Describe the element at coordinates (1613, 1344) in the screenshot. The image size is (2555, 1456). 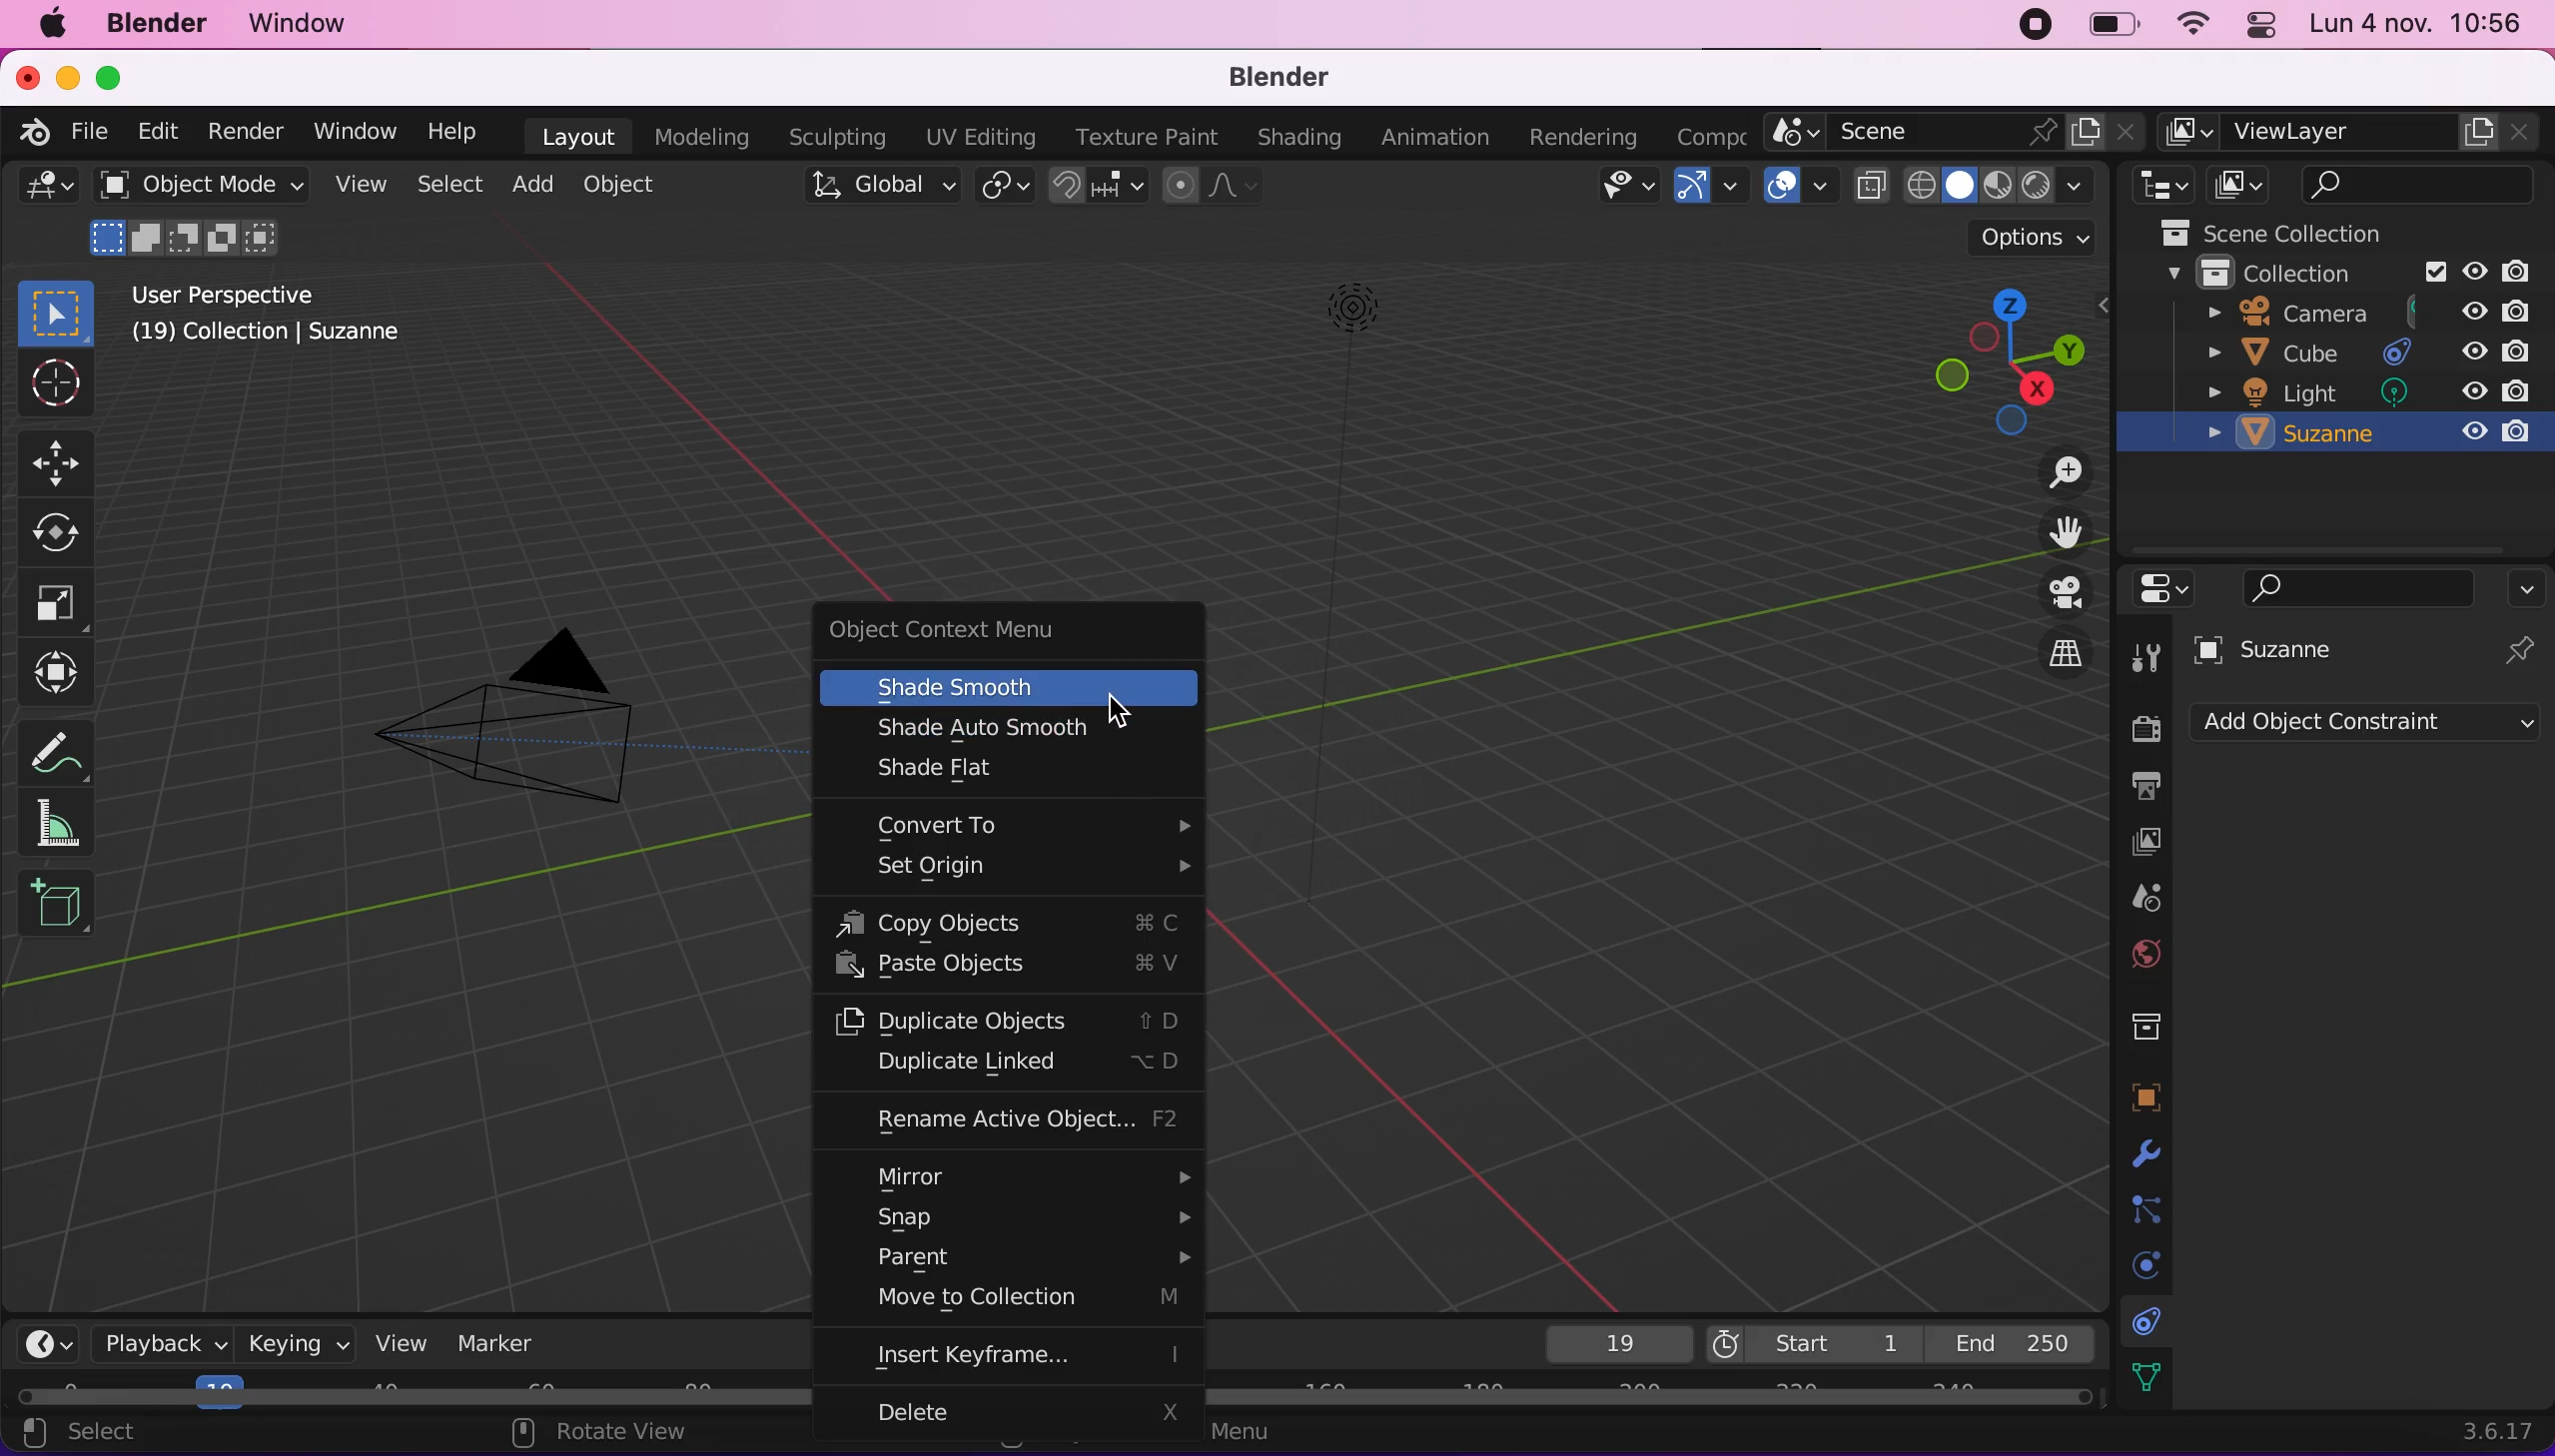
I see `current frame` at that location.